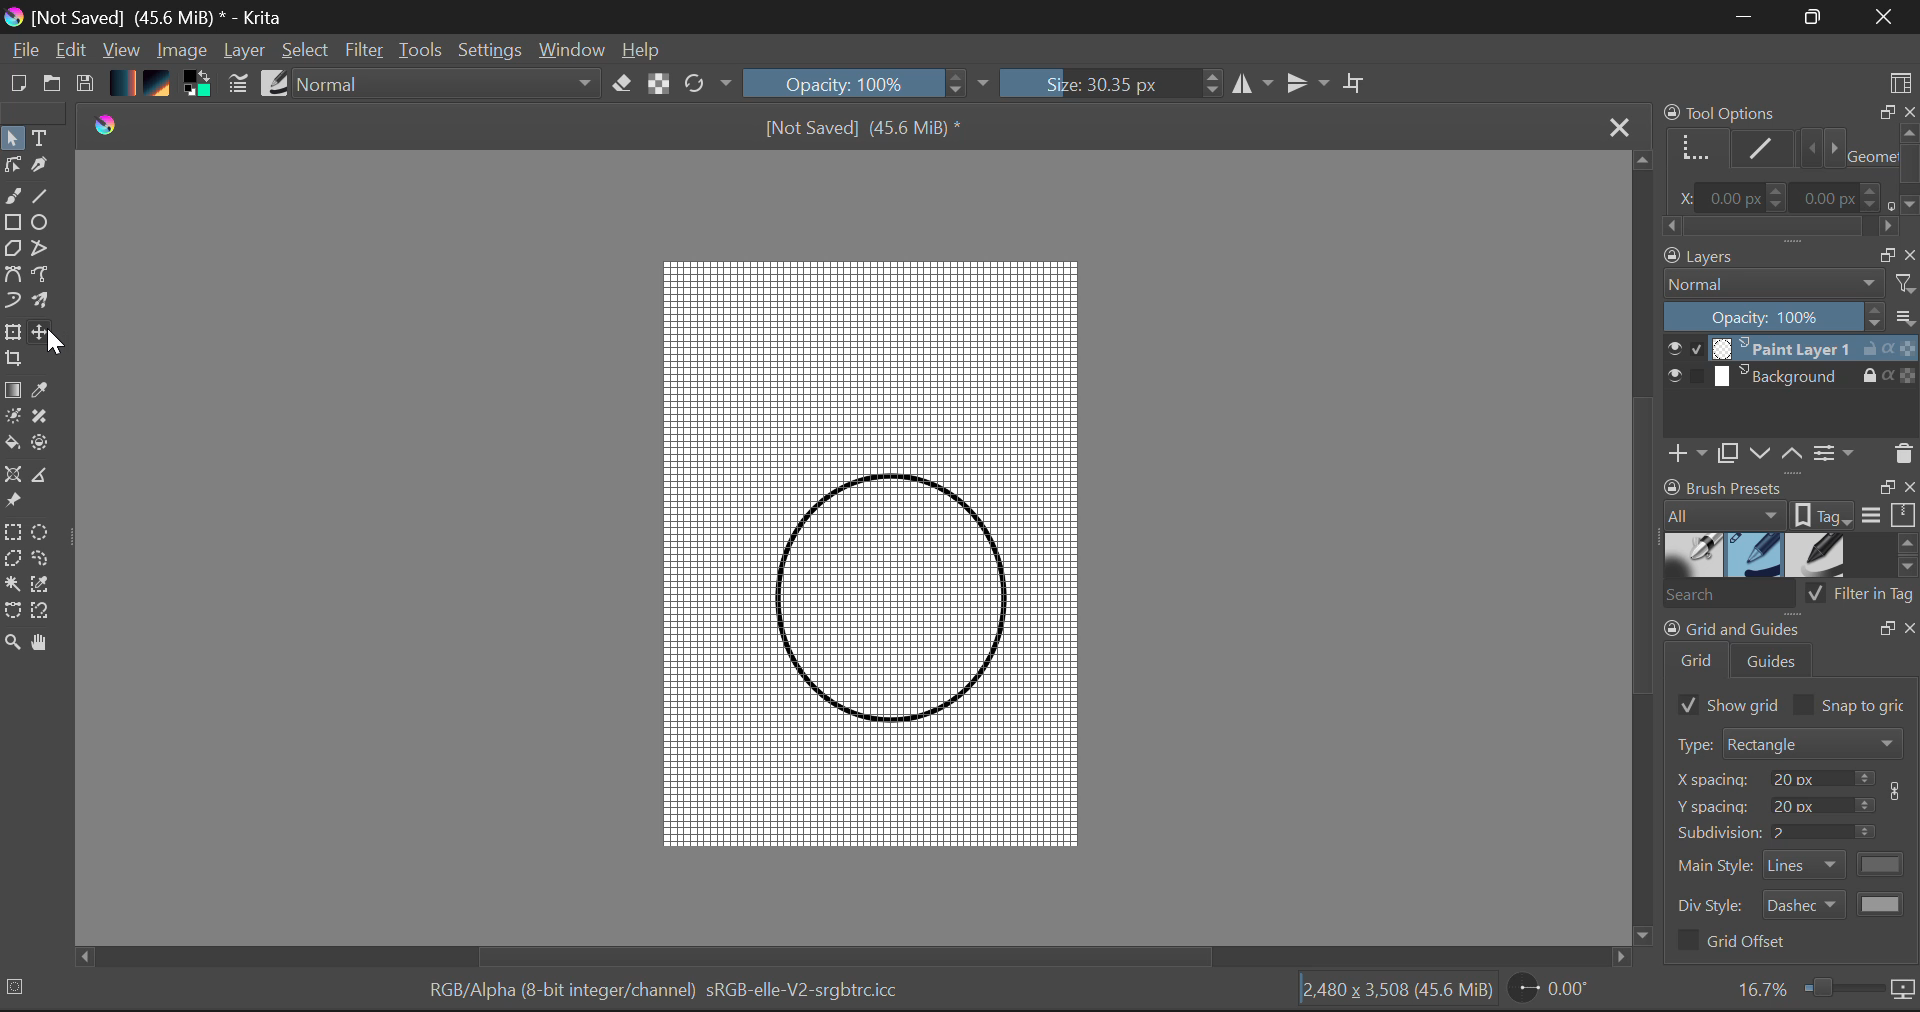 Image resolution: width=1920 pixels, height=1012 pixels. What do you see at coordinates (1357, 88) in the screenshot?
I see `Crop` at bounding box center [1357, 88].